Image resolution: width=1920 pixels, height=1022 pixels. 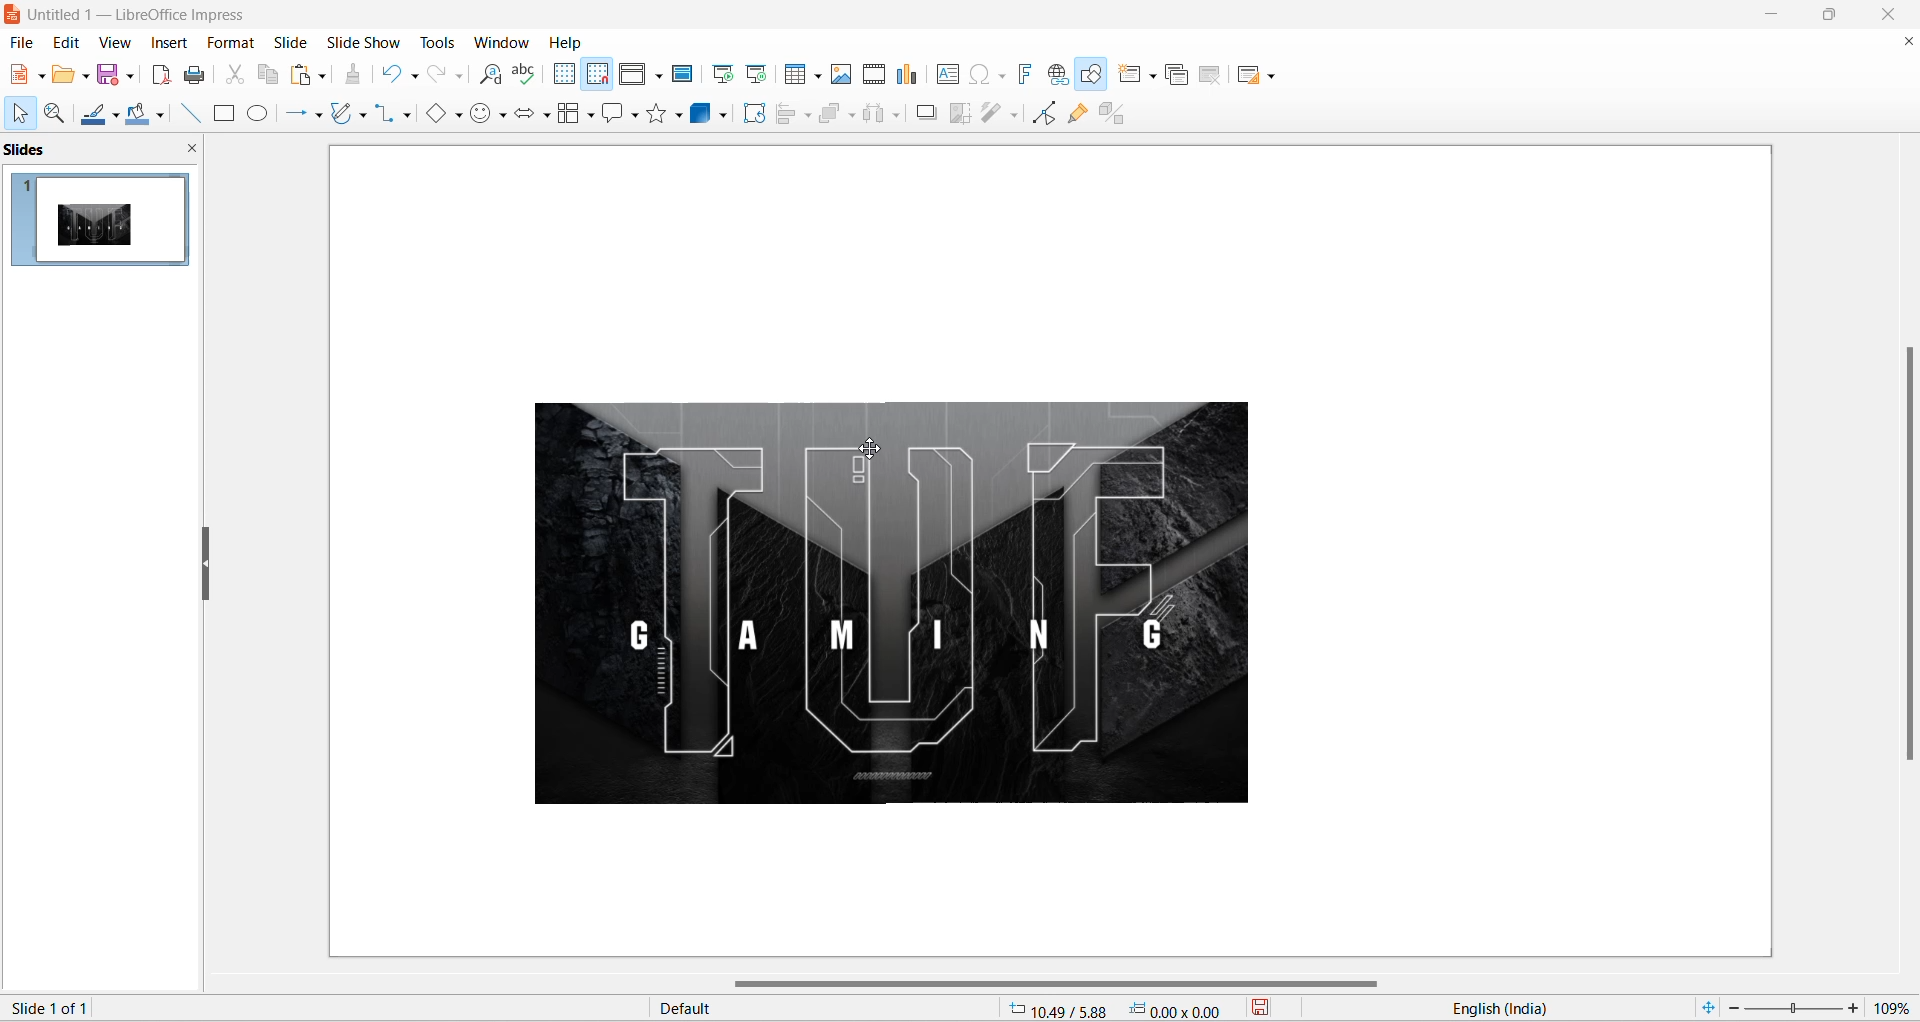 I want to click on delete slide, so click(x=1211, y=78).